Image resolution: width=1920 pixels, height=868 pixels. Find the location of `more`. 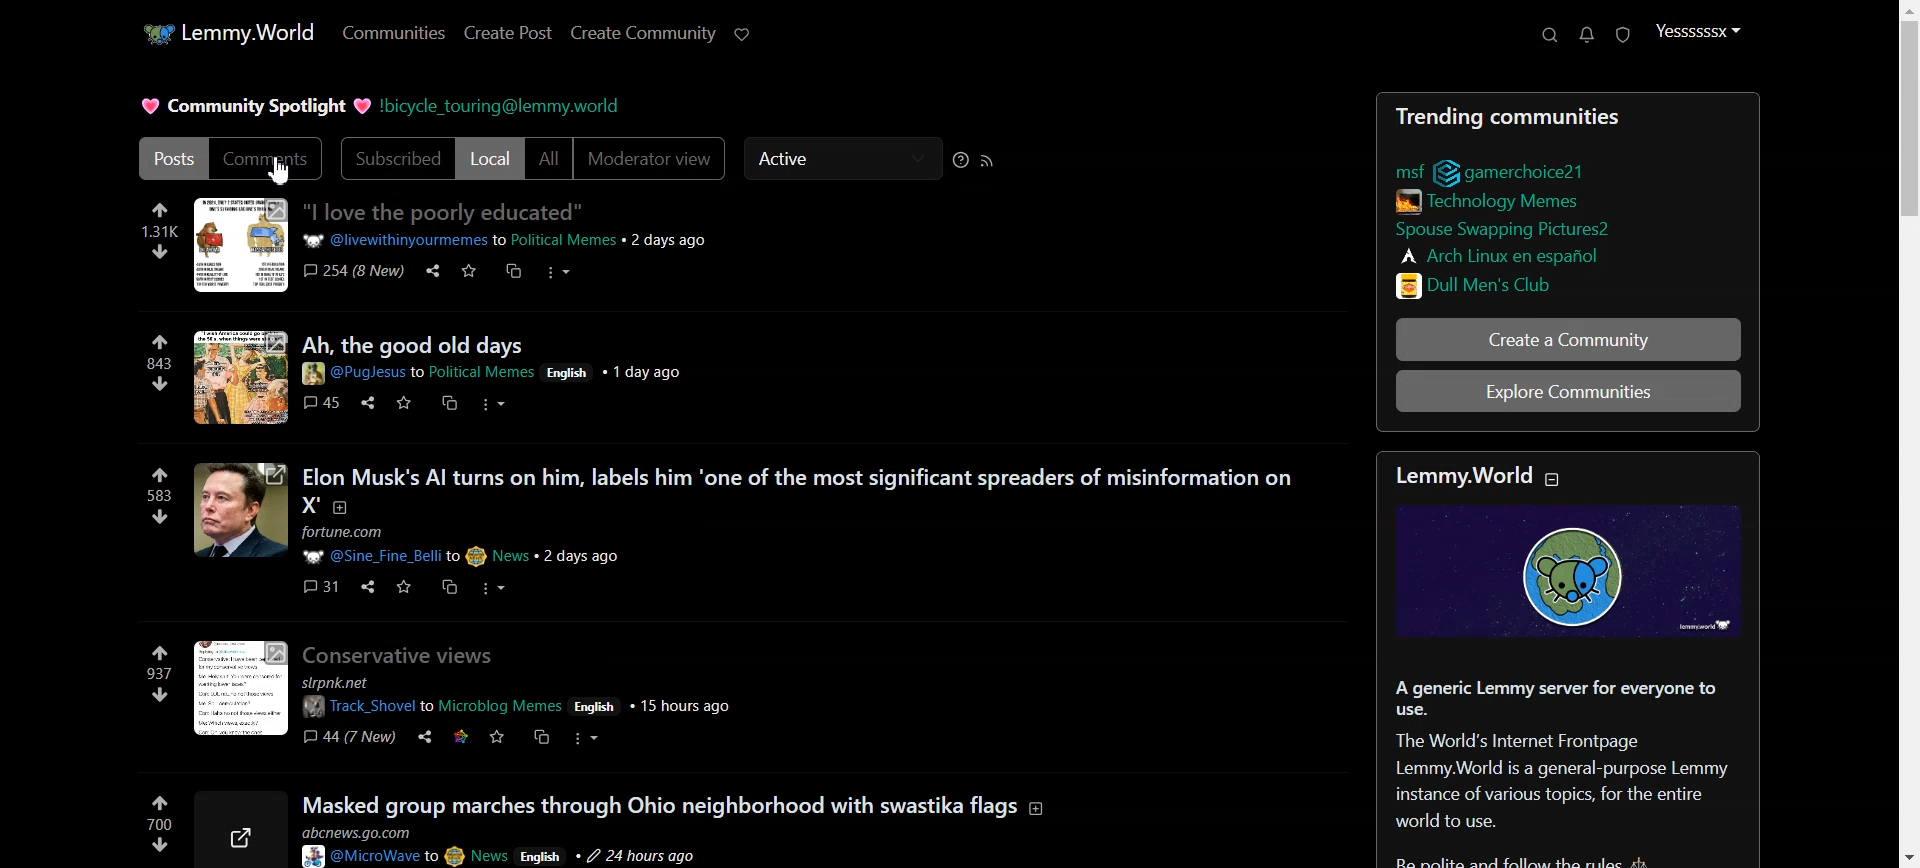

more is located at coordinates (588, 735).